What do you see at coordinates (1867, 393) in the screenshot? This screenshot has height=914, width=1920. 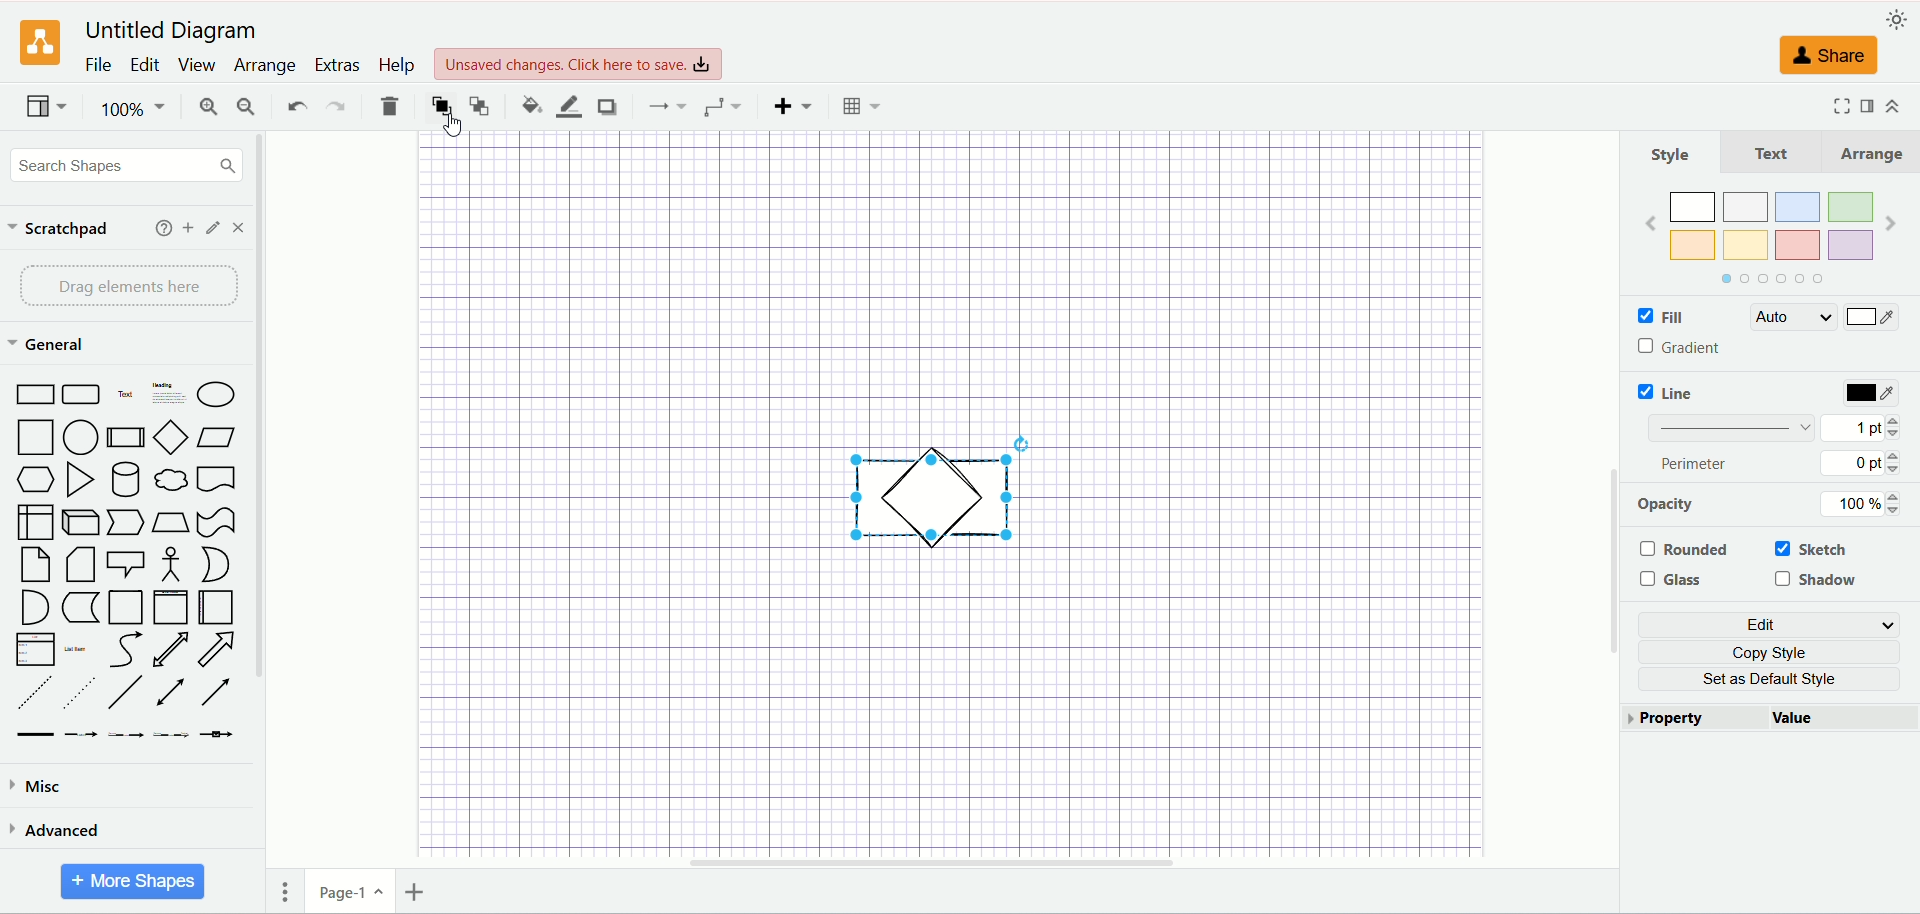 I see `color` at bounding box center [1867, 393].